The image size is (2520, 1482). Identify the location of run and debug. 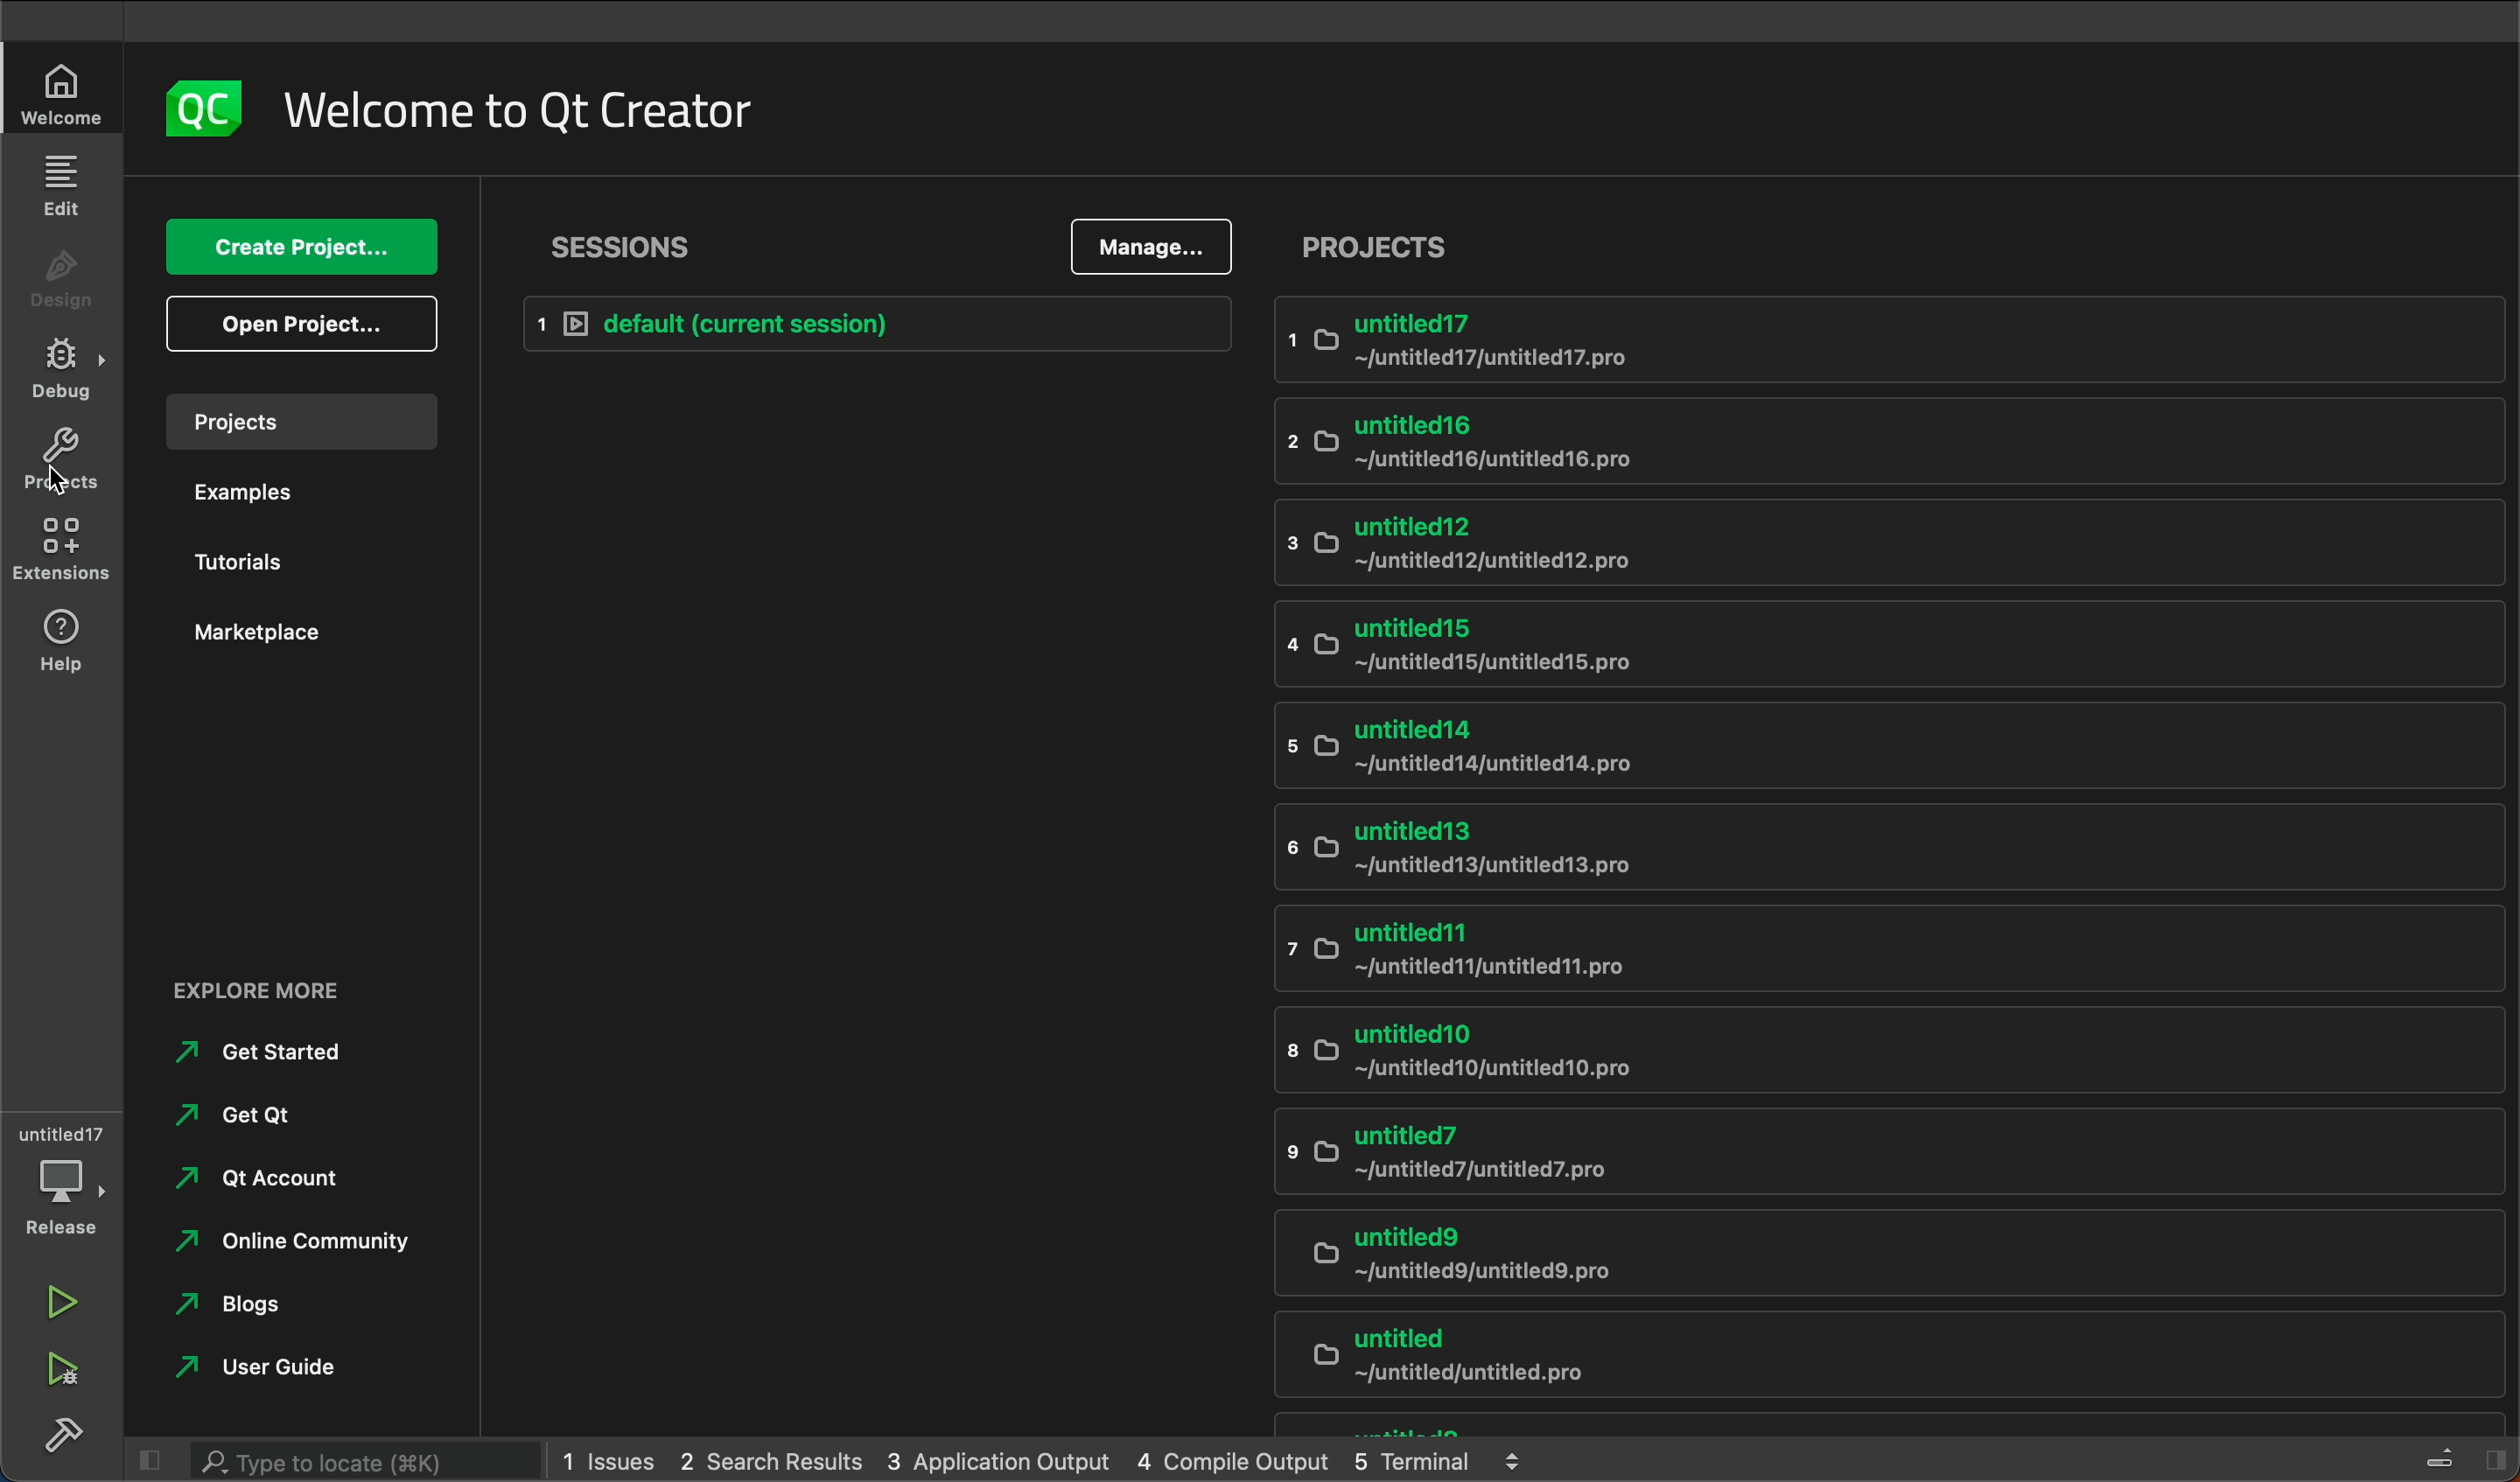
(78, 1372).